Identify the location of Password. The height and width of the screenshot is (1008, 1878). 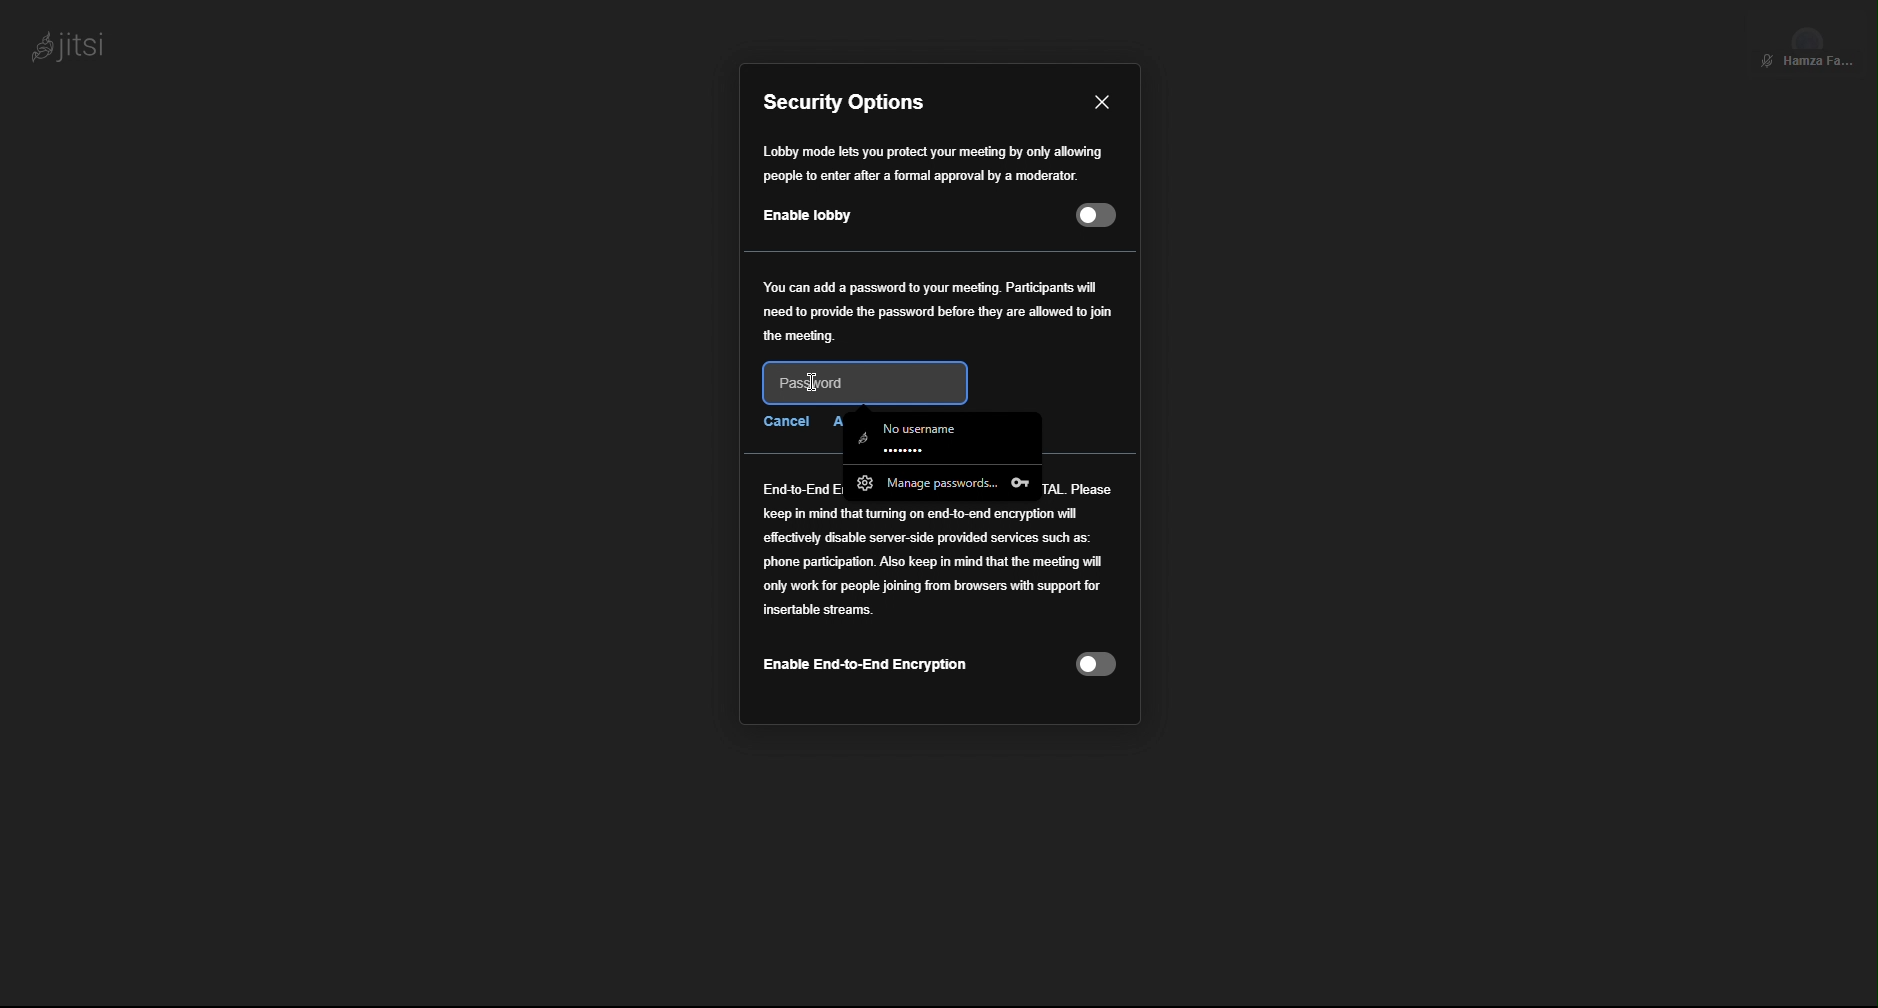
(862, 382).